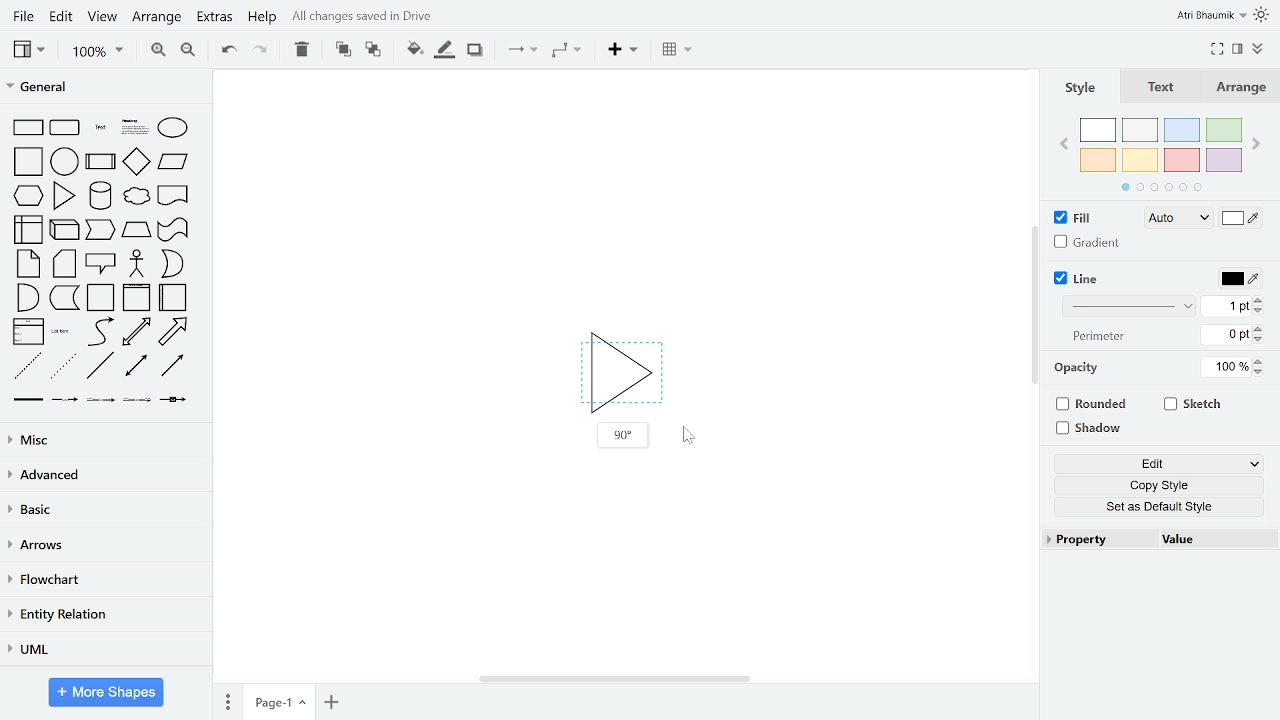  What do you see at coordinates (174, 298) in the screenshot?
I see `horizontal storage` at bounding box center [174, 298].